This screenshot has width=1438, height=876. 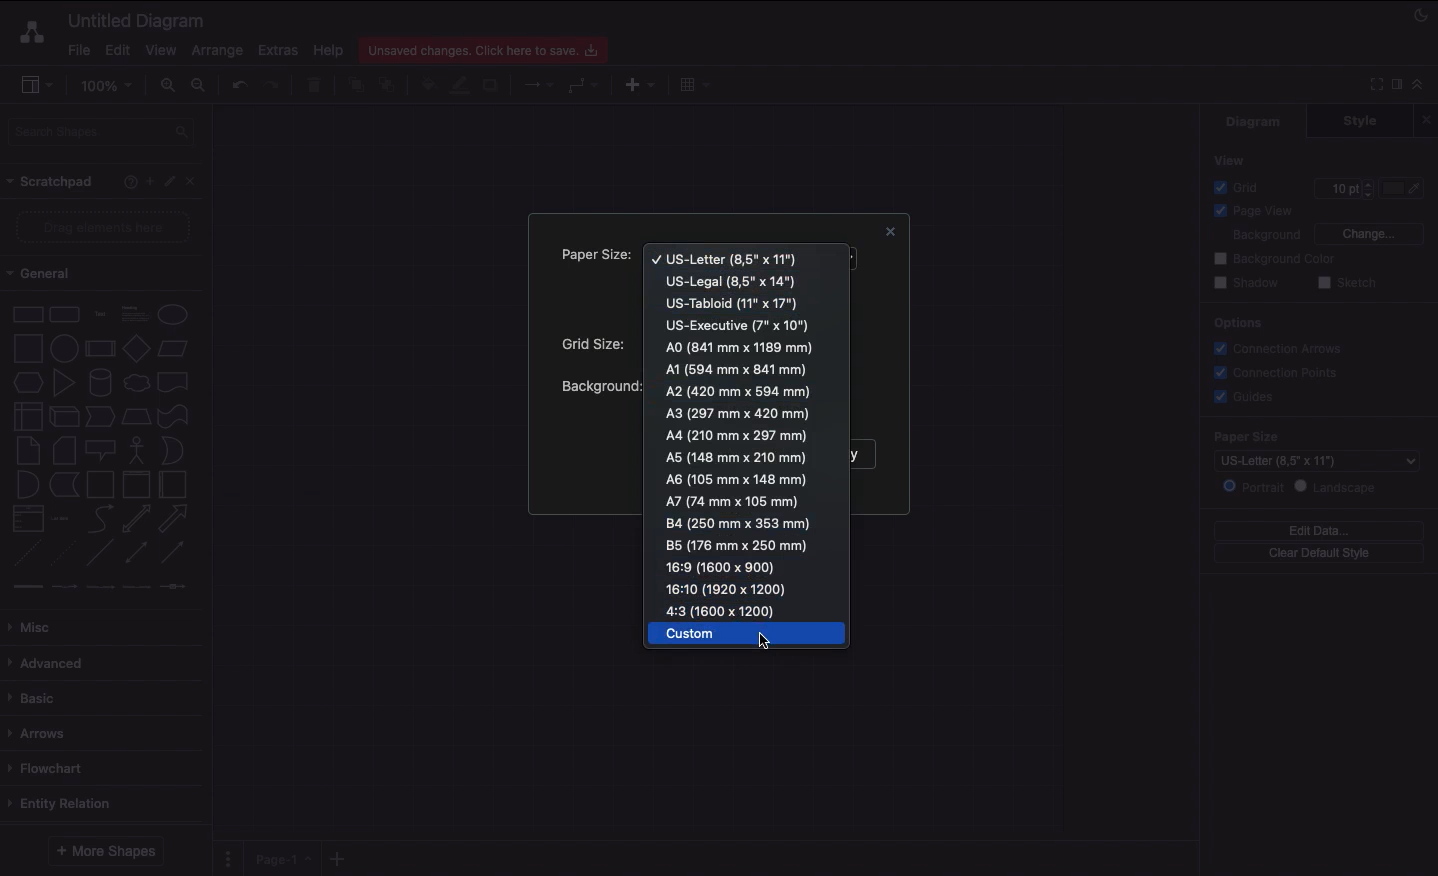 What do you see at coordinates (328, 49) in the screenshot?
I see `Help` at bounding box center [328, 49].